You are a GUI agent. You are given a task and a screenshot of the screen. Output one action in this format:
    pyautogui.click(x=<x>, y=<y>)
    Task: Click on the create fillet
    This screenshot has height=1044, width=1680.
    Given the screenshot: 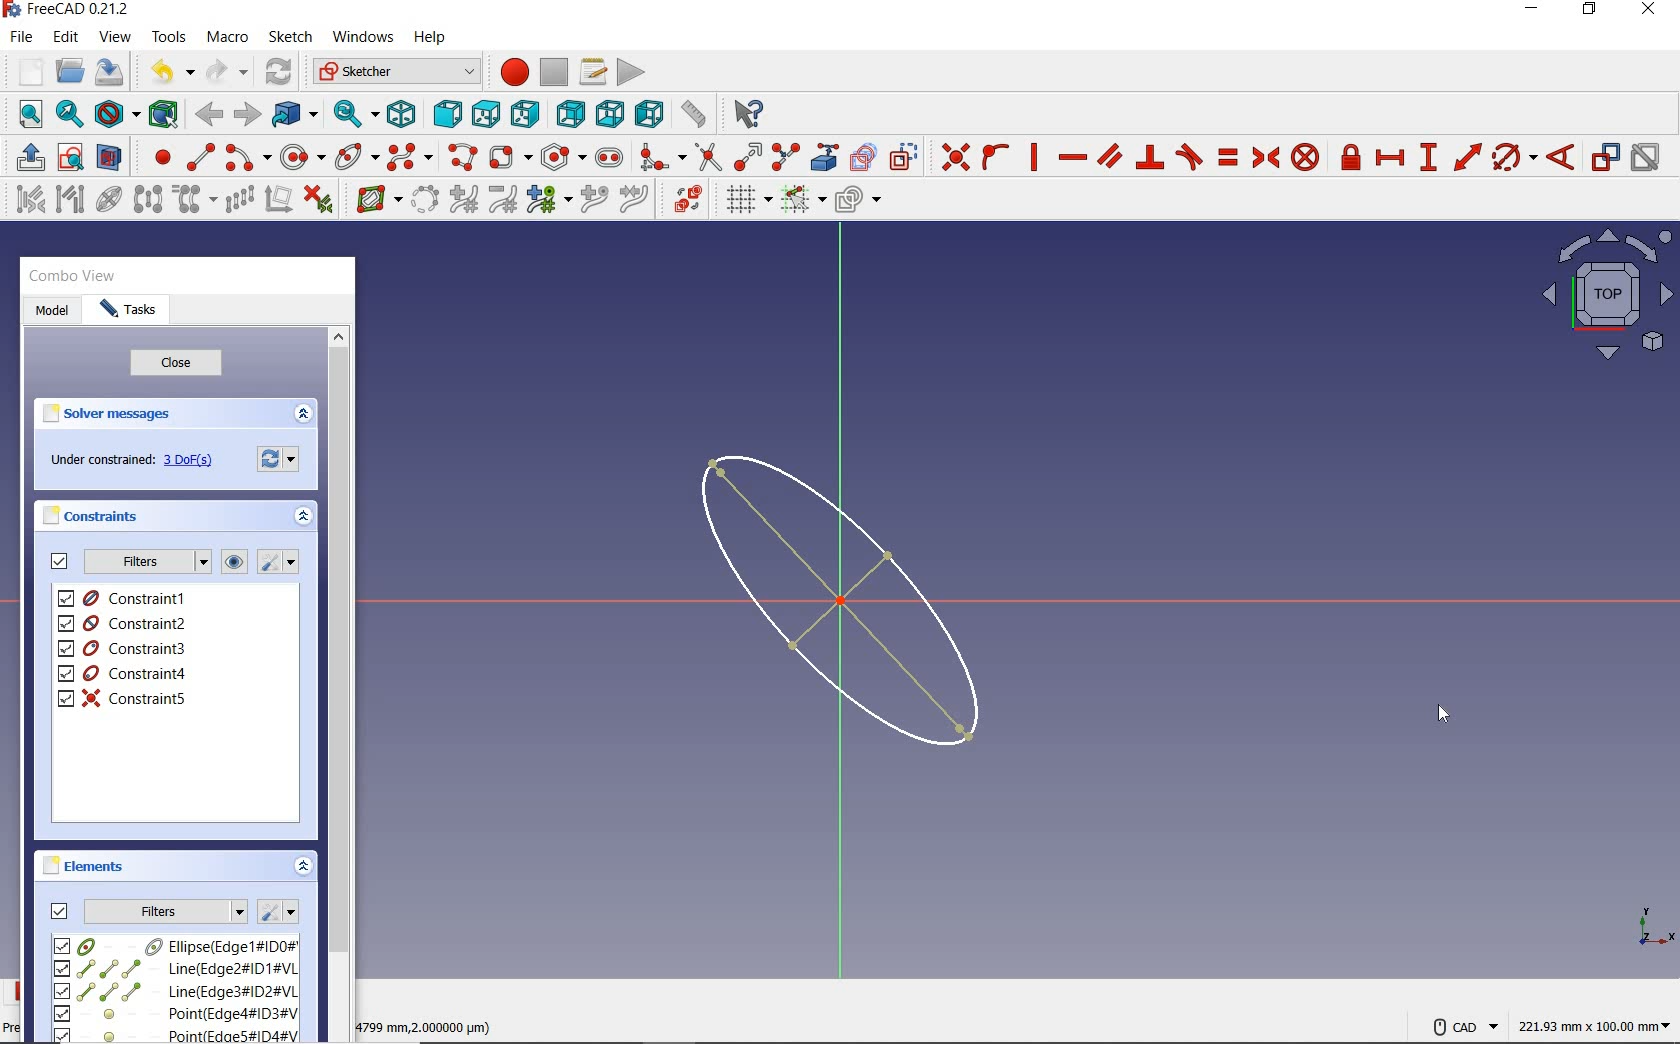 What is the action you would take?
    pyautogui.click(x=662, y=154)
    